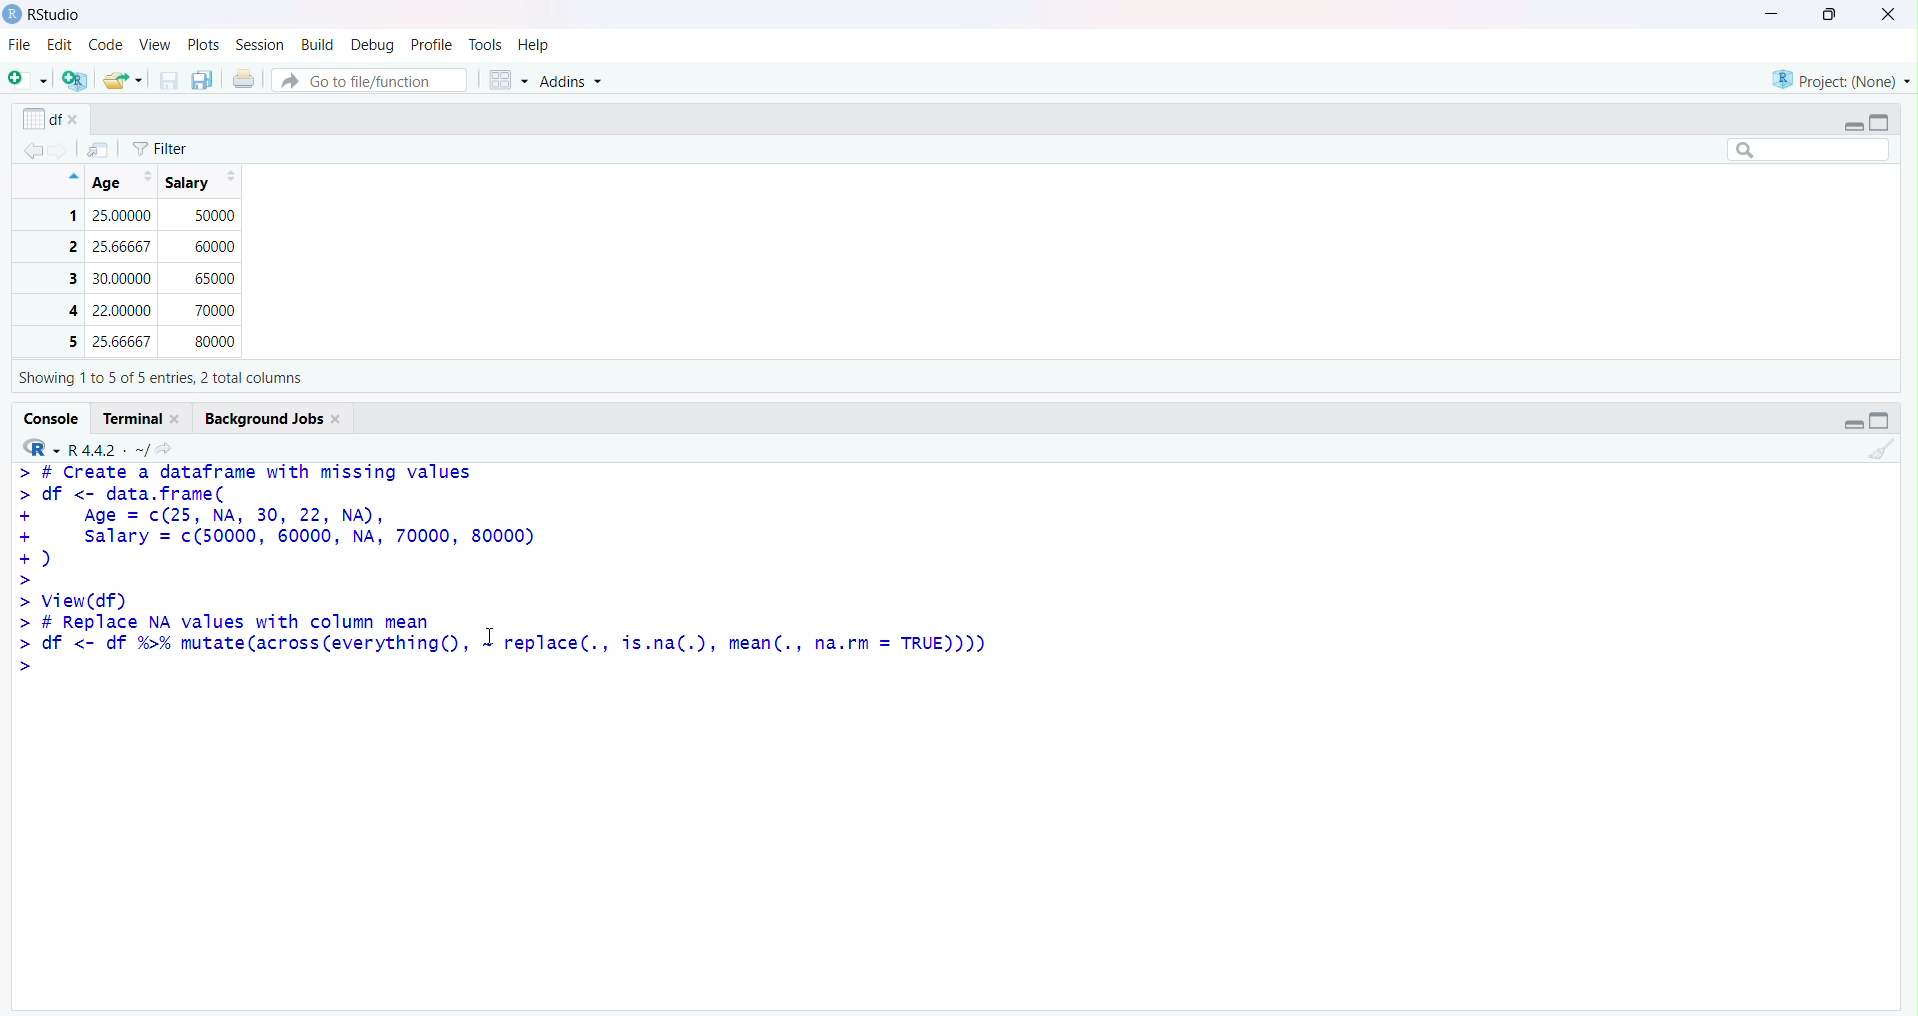 This screenshot has height=1016, width=1918. I want to click on Search bar, so click(1803, 149).